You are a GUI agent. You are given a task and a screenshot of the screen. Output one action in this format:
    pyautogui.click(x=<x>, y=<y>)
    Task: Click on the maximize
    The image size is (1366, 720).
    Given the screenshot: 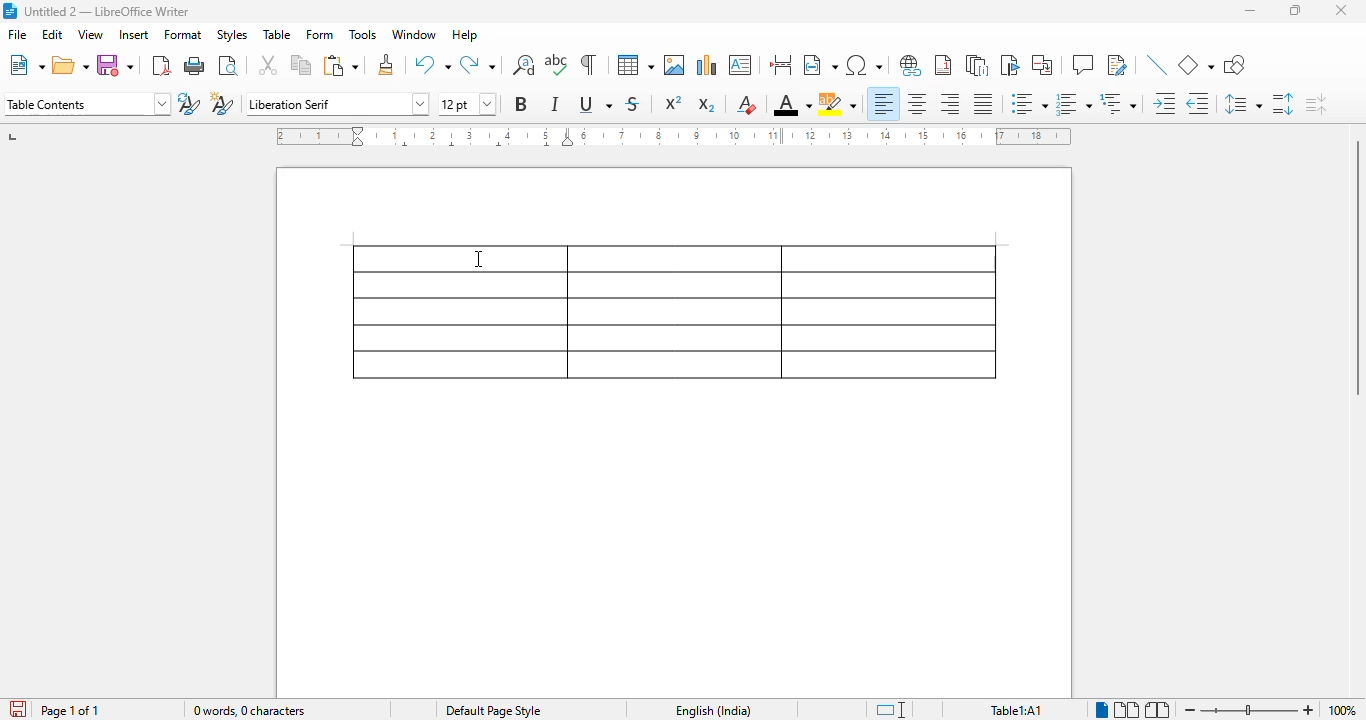 What is the action you would take?
    pyautogui.click(x=1296, y=11)
    